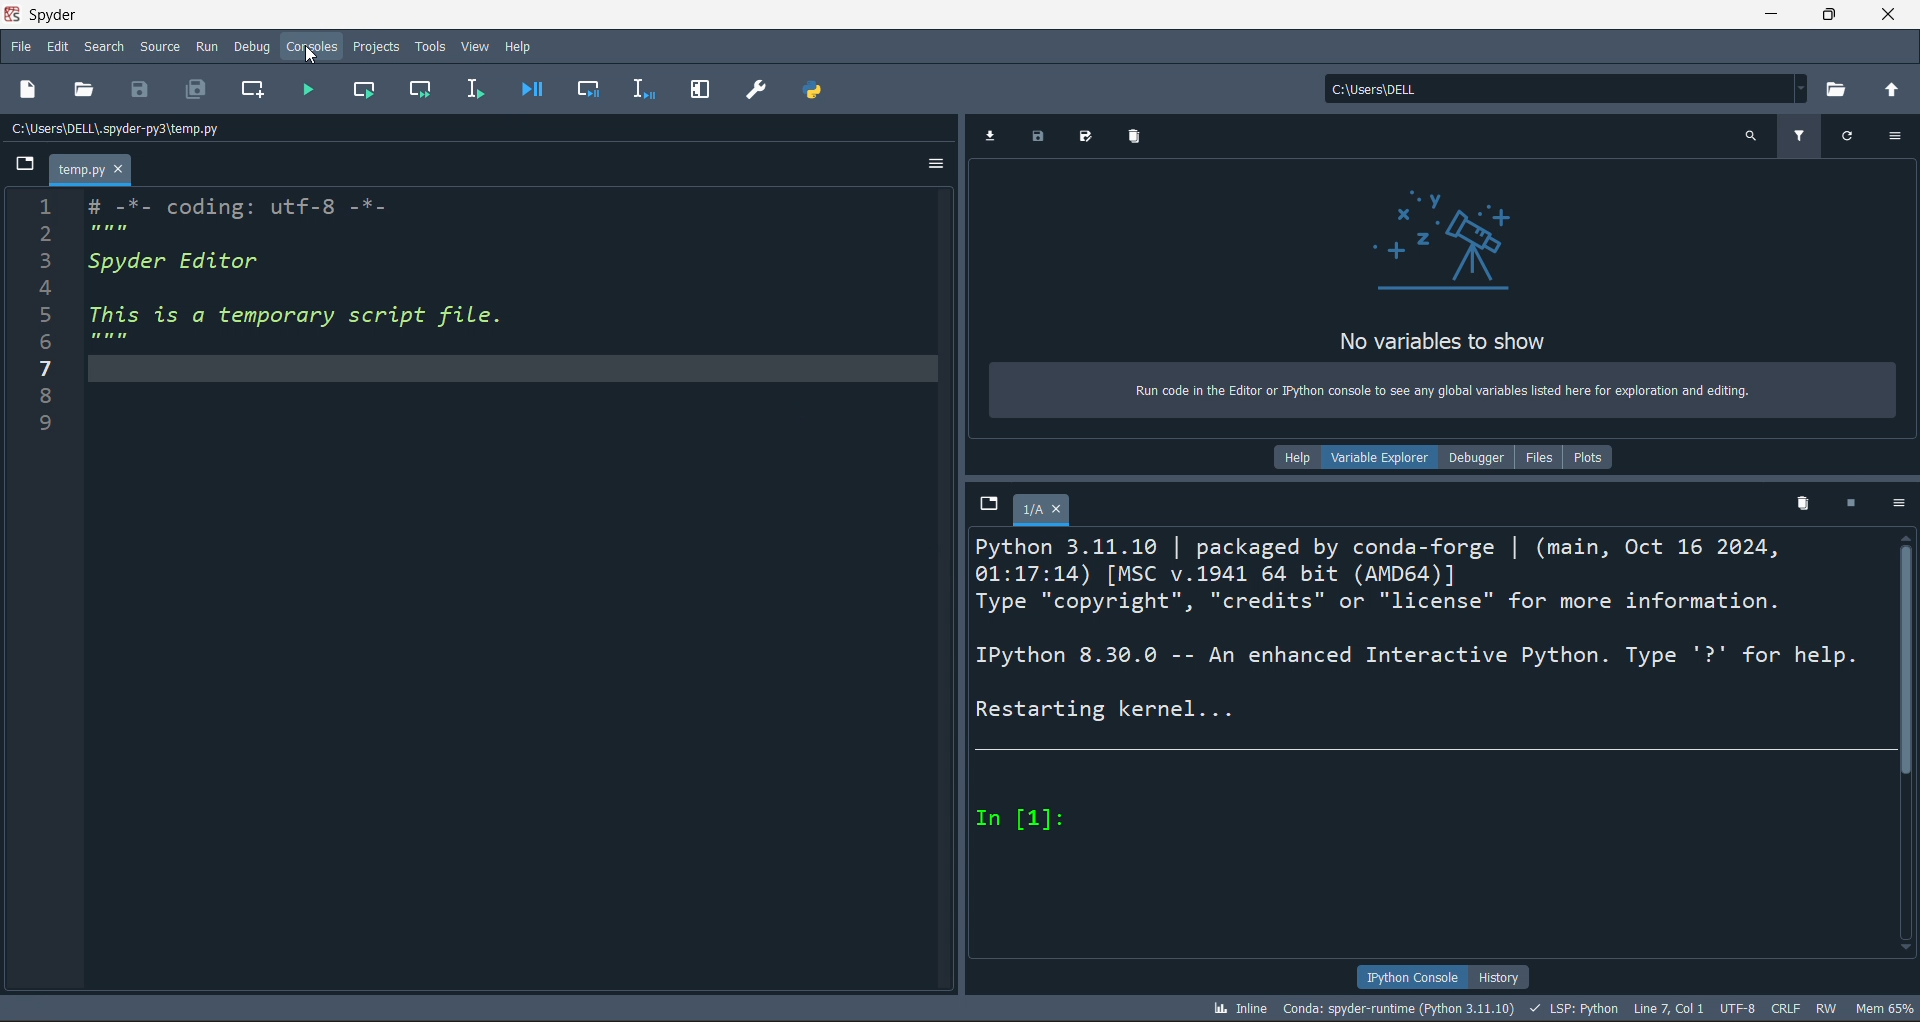 The height and width of the screenshot is (1022, 1920). Describe the element at coordinates (1441, 243) in the screenshot. I see `telescope` at that location.